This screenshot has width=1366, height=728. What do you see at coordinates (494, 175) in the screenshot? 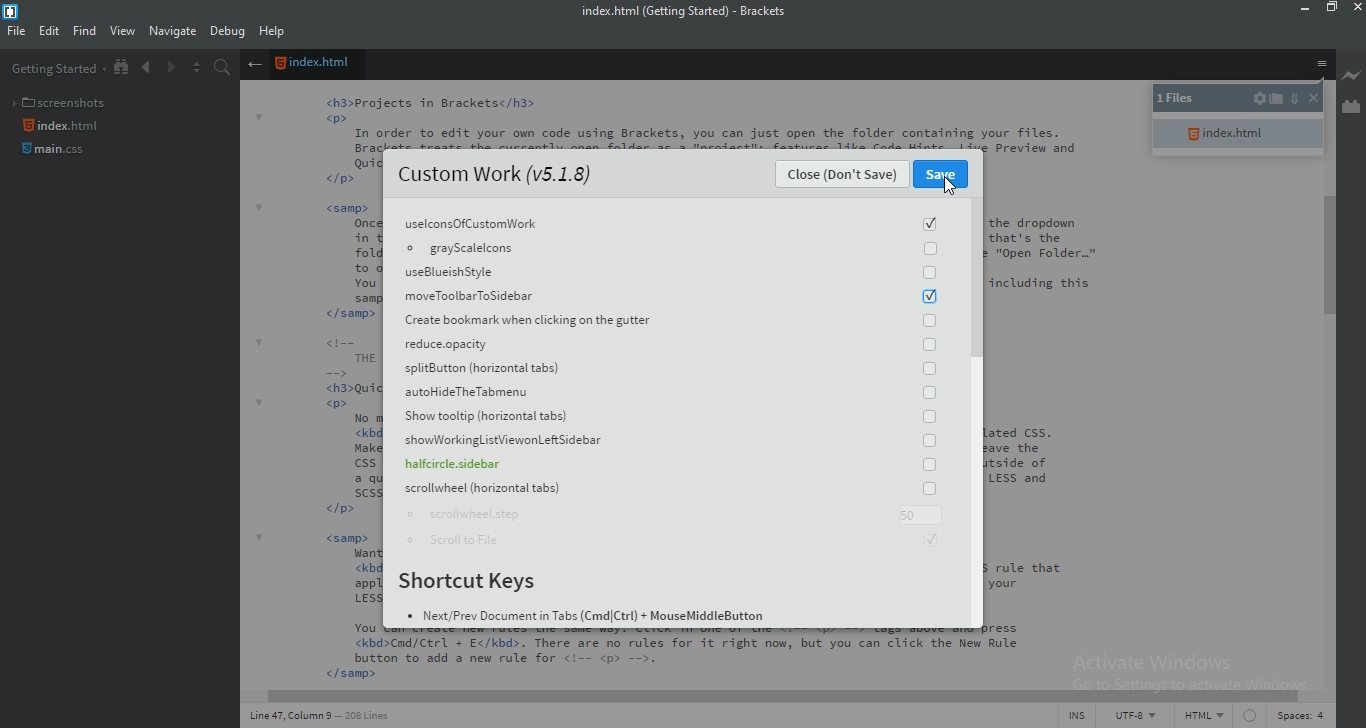
I see `Custom Work (v5.1.8)` at bounding box center [494, 175].